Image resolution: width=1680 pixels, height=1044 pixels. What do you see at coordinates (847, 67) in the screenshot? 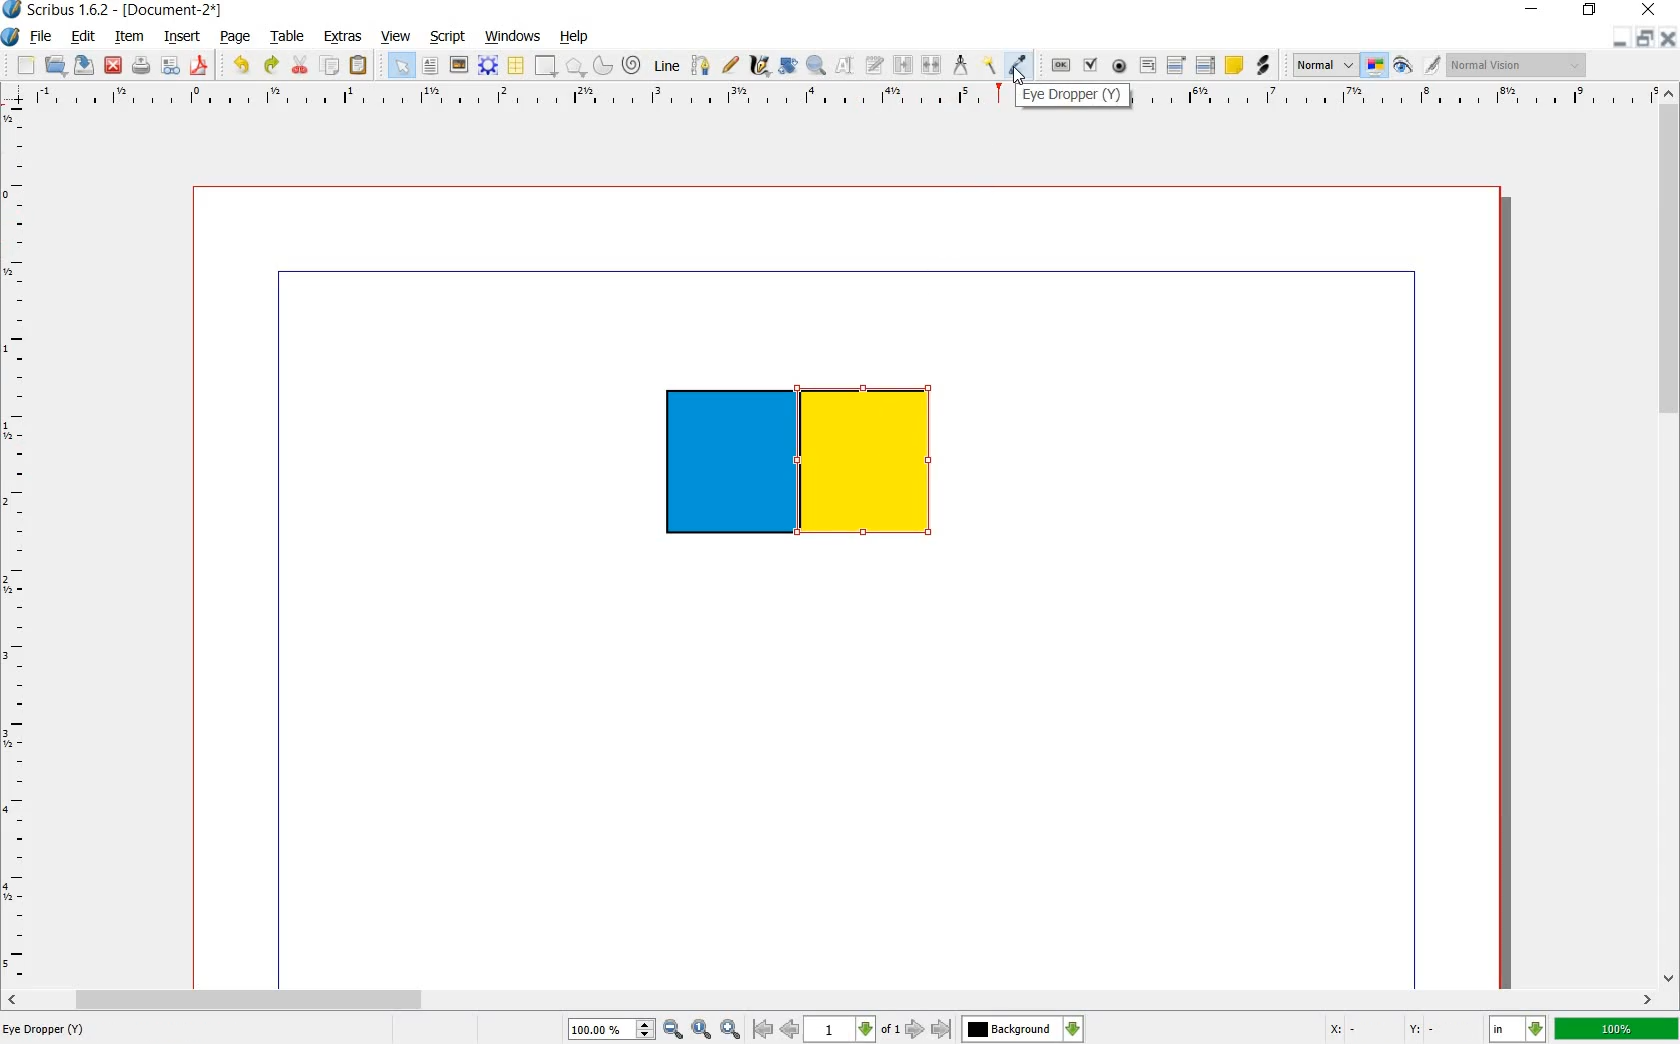
I see `edit contents of frame` at bounding box center [847, 67].